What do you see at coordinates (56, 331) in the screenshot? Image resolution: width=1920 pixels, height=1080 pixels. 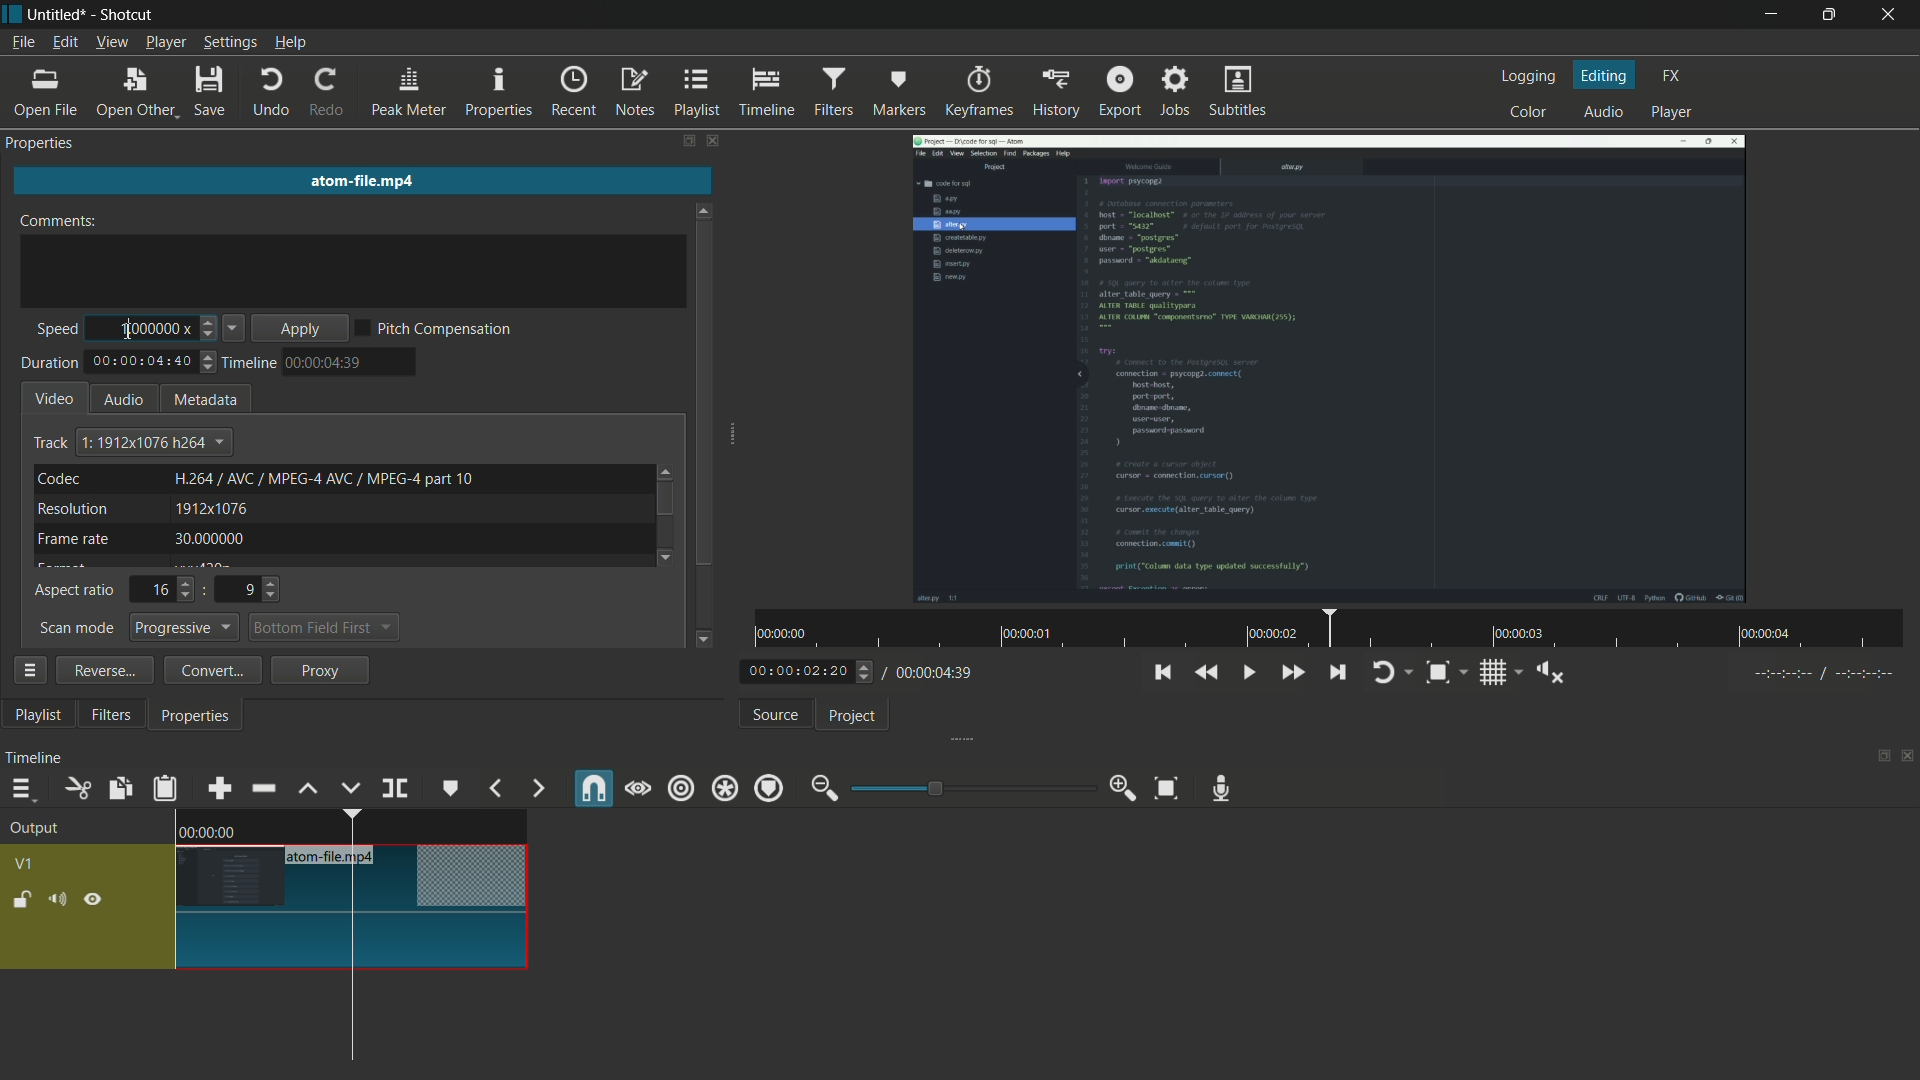 I see `speed` at bounding box center [56, 331].